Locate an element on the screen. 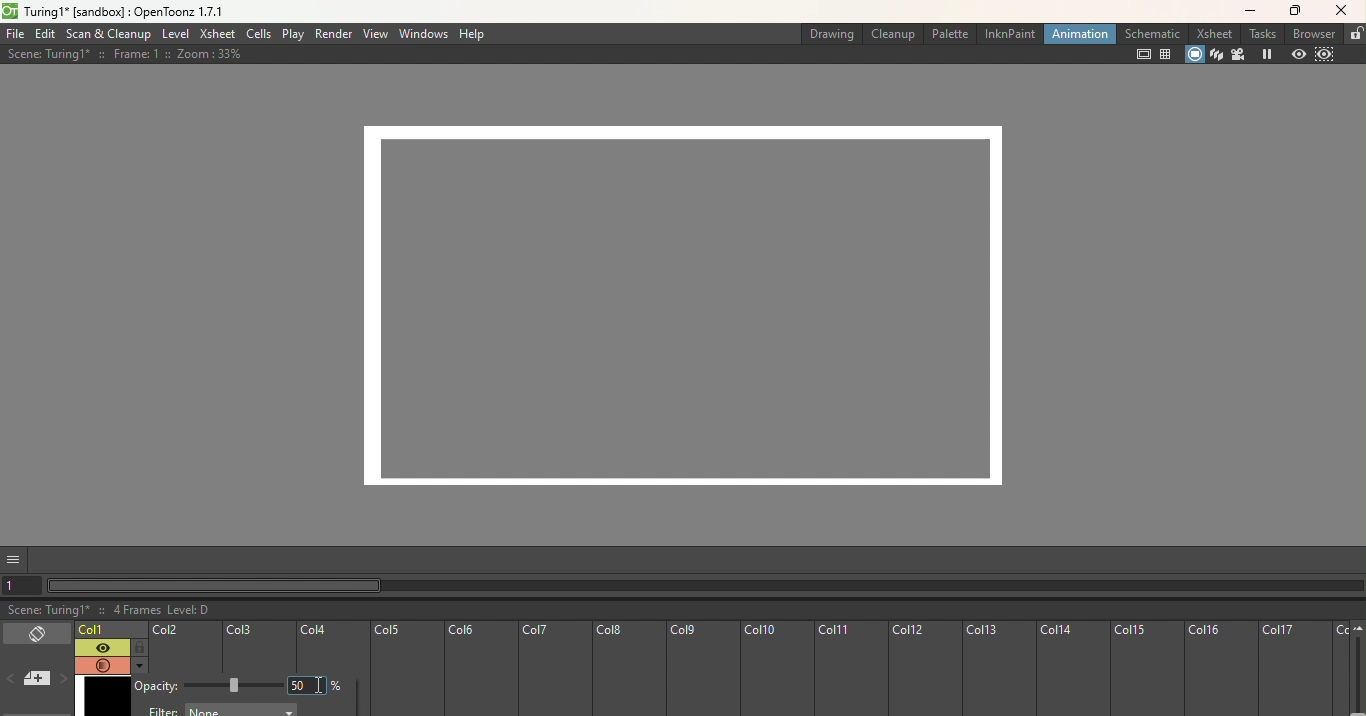 The image size is (1366, 716). Sub-camera preview is located at coordinates (1331, 56).